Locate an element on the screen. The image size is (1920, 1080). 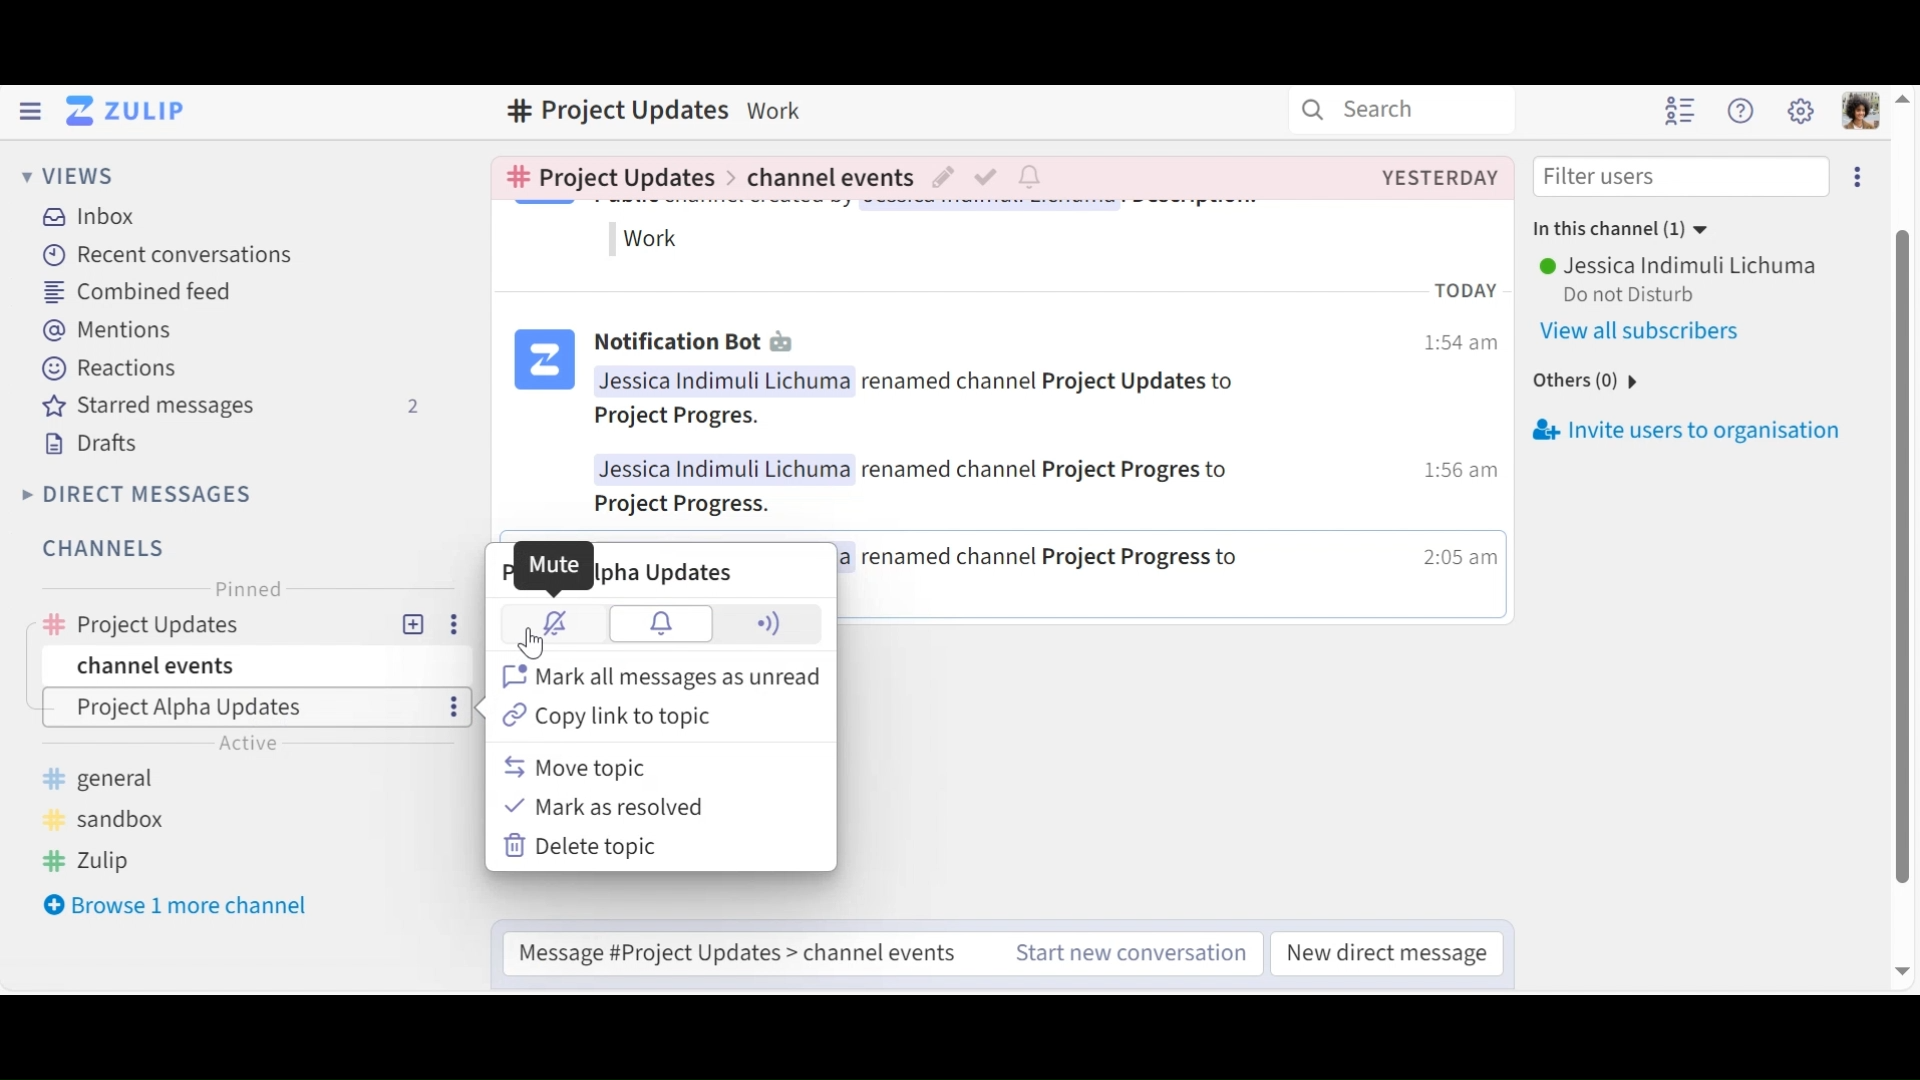
logo is located at coordinates (544, 363).